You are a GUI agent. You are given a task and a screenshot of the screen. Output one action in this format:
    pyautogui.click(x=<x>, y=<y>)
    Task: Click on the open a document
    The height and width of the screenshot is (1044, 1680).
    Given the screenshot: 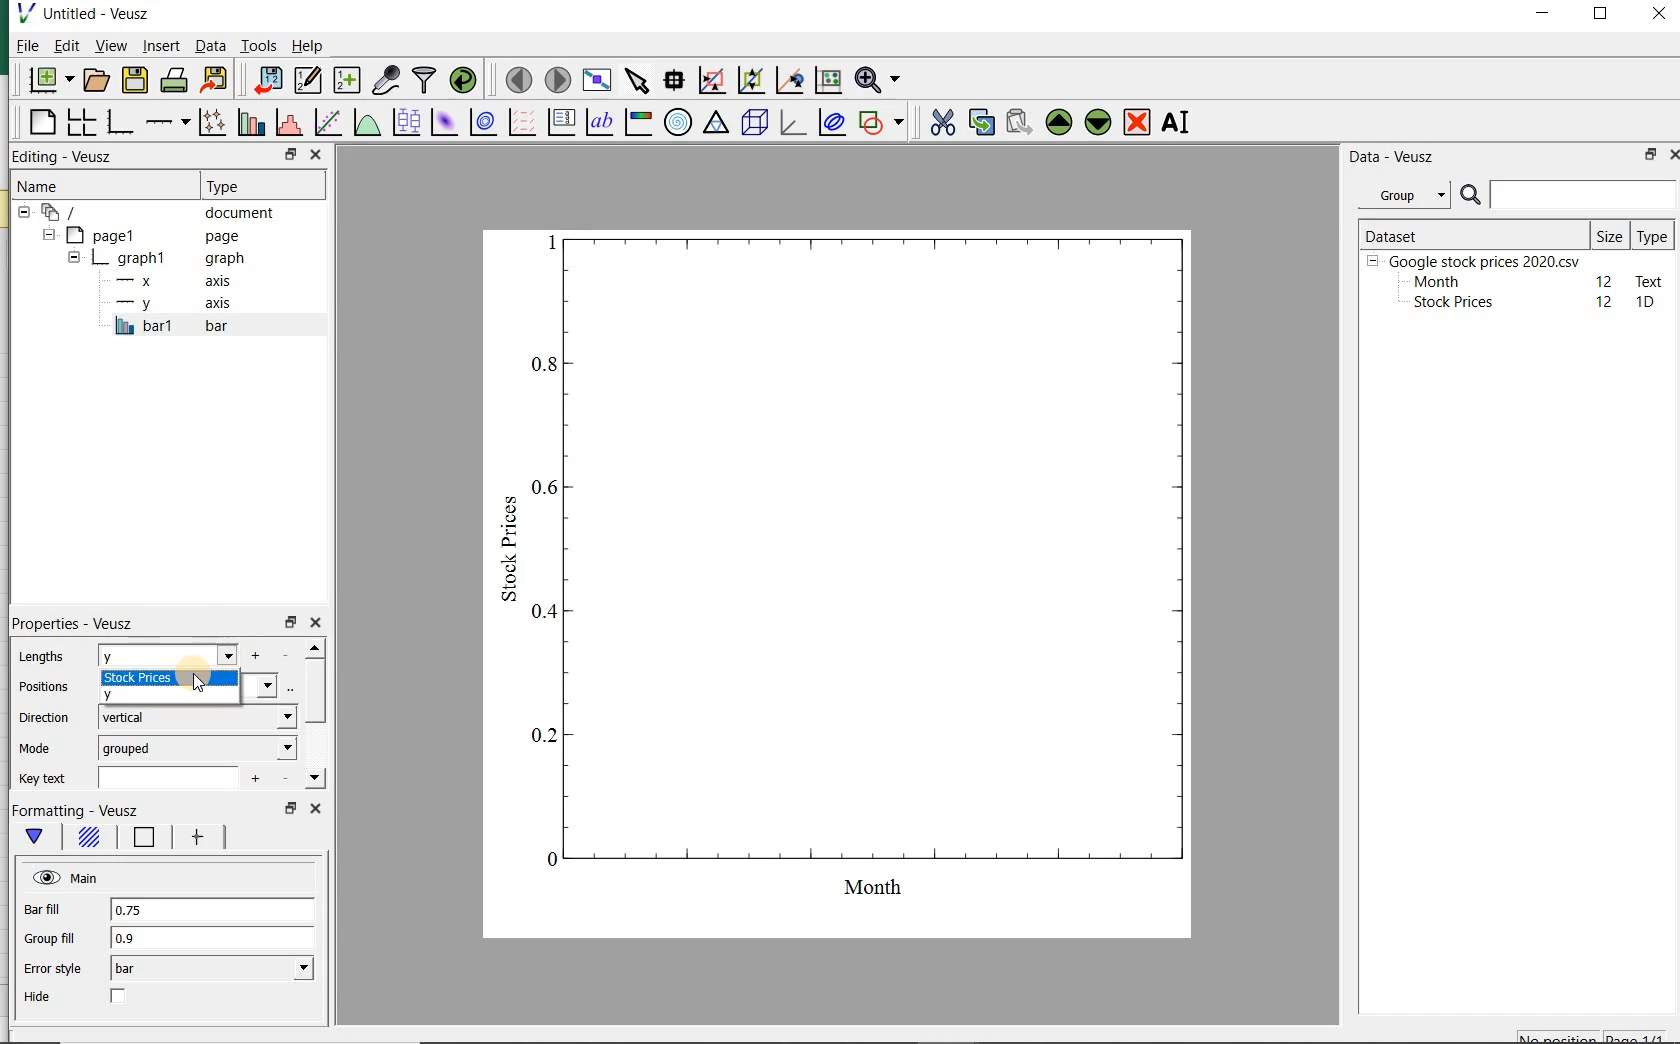 What is the action you would take?
    pyautogui.click(x=98, y=79)
    